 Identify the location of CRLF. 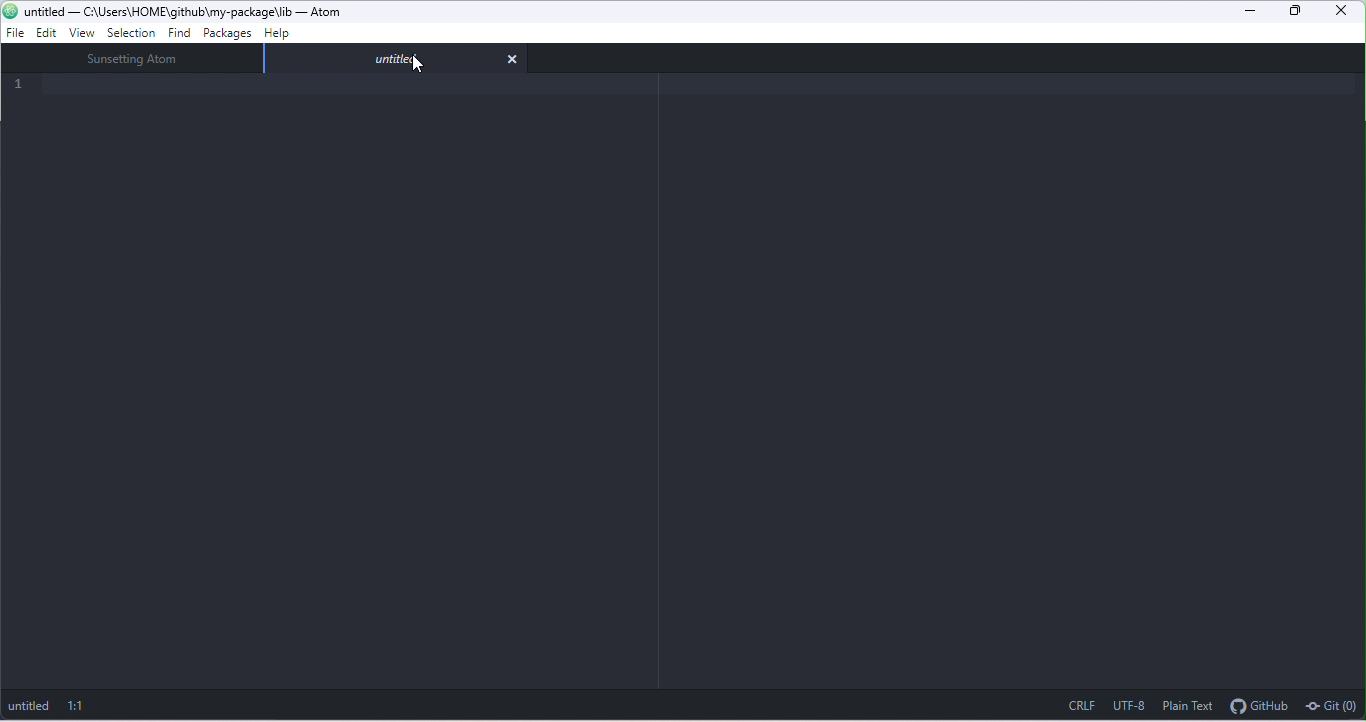
(1078, 704).